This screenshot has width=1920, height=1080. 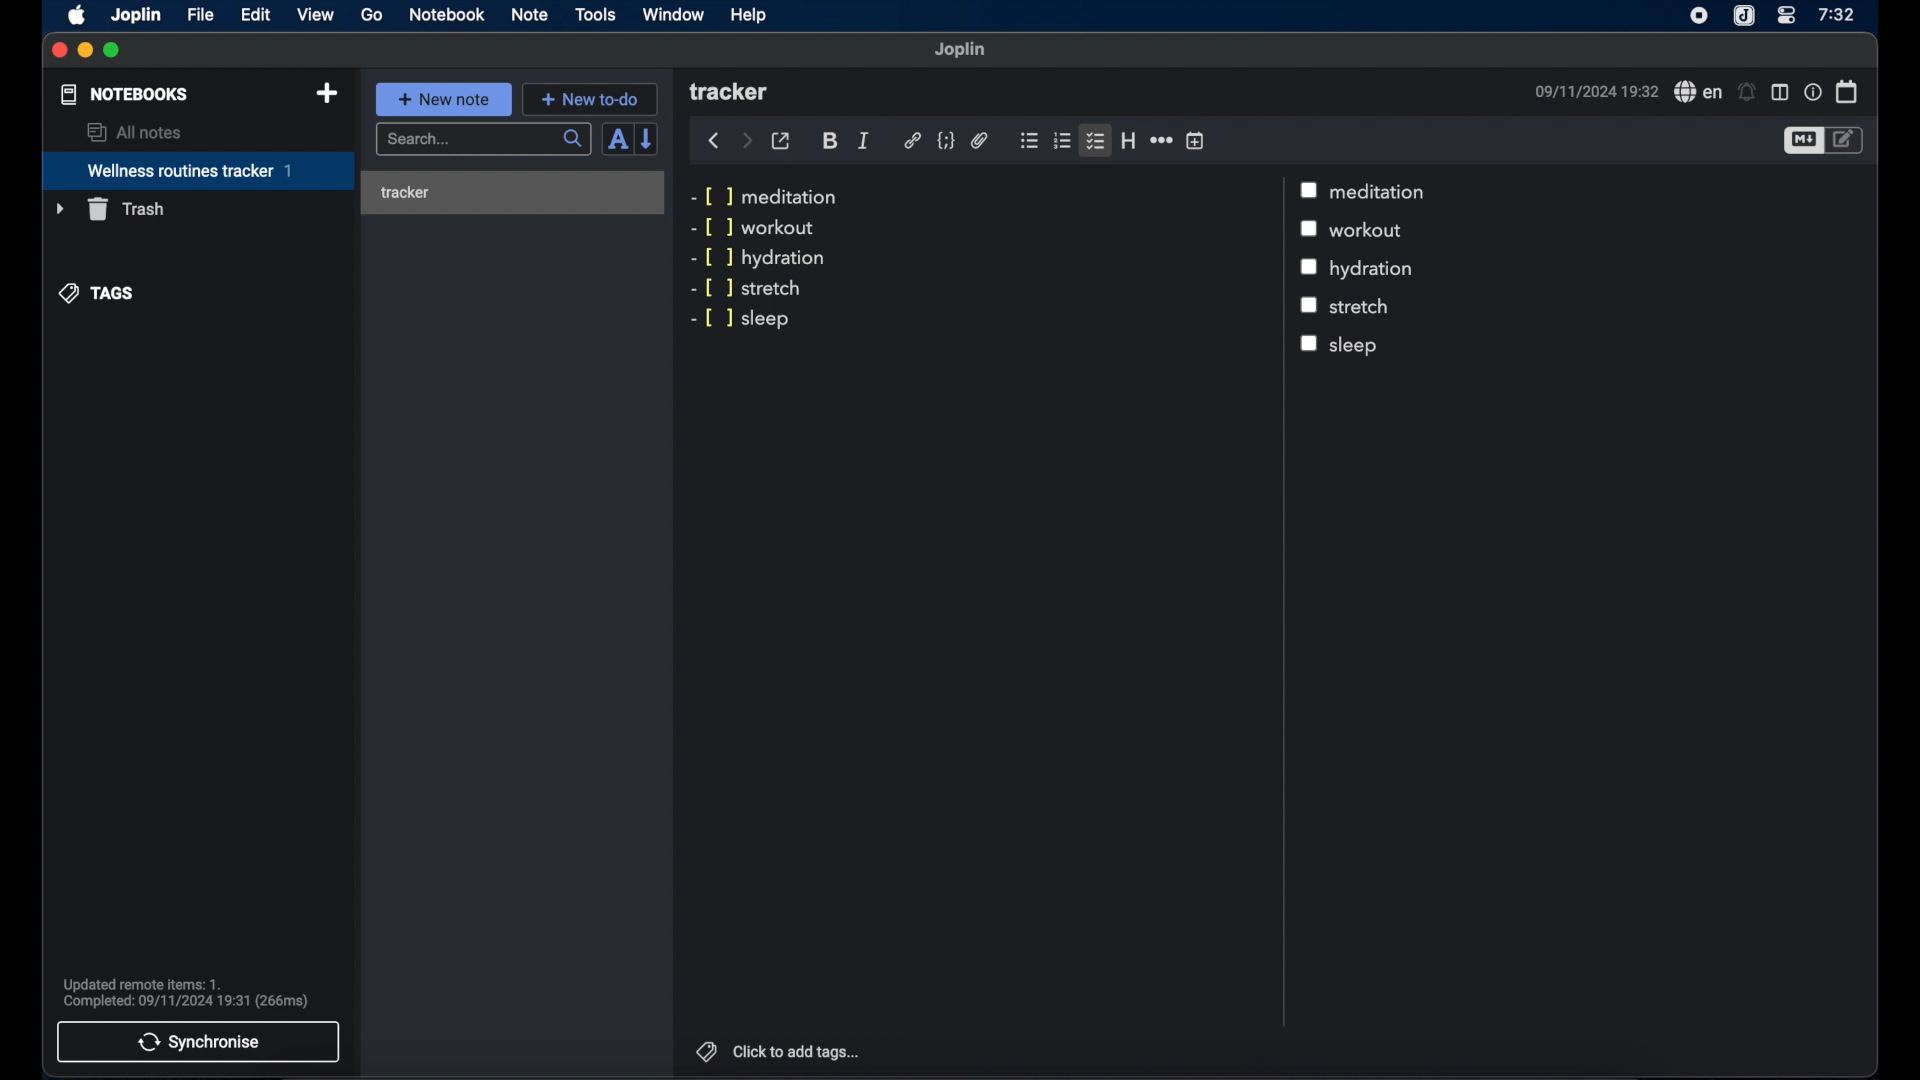 I want to click on toggle editor layout, so click(x=1779, y=92).